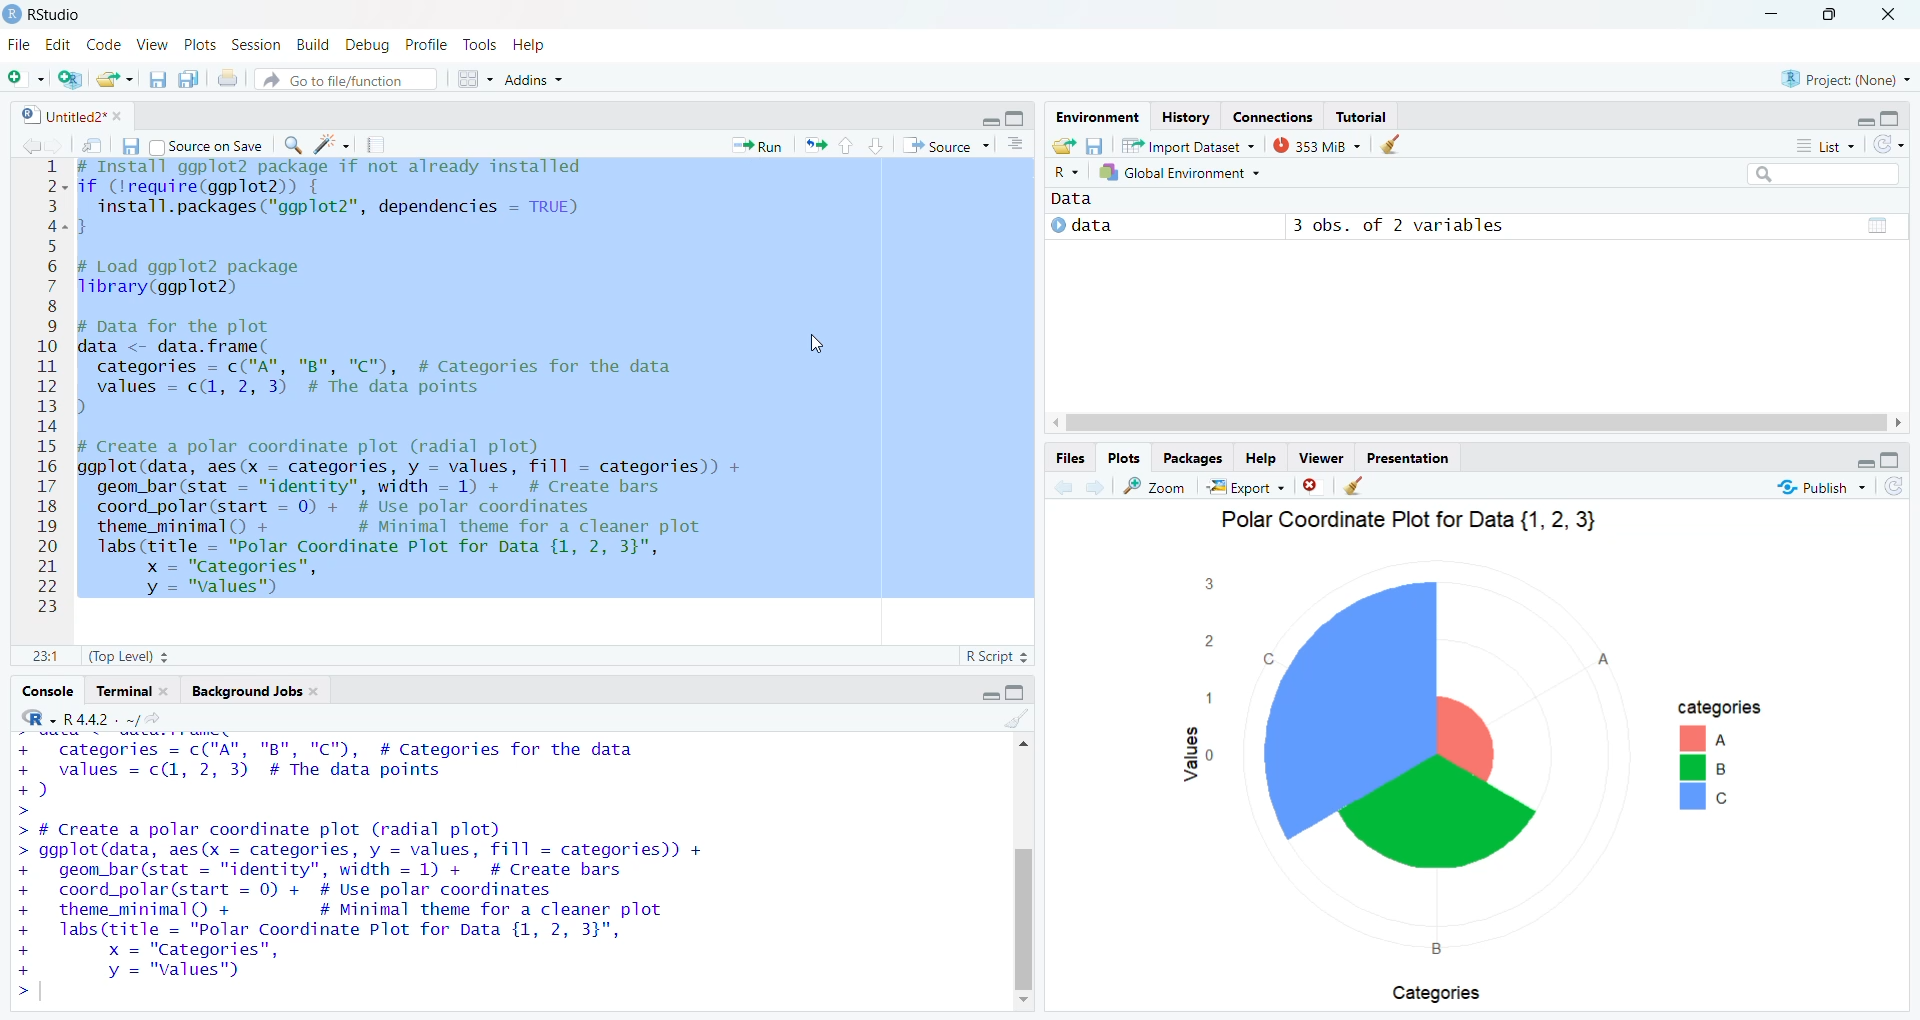 This screenshot has height=1020, width=1920. I want to click on go back to the next source location, so click(58, 145).